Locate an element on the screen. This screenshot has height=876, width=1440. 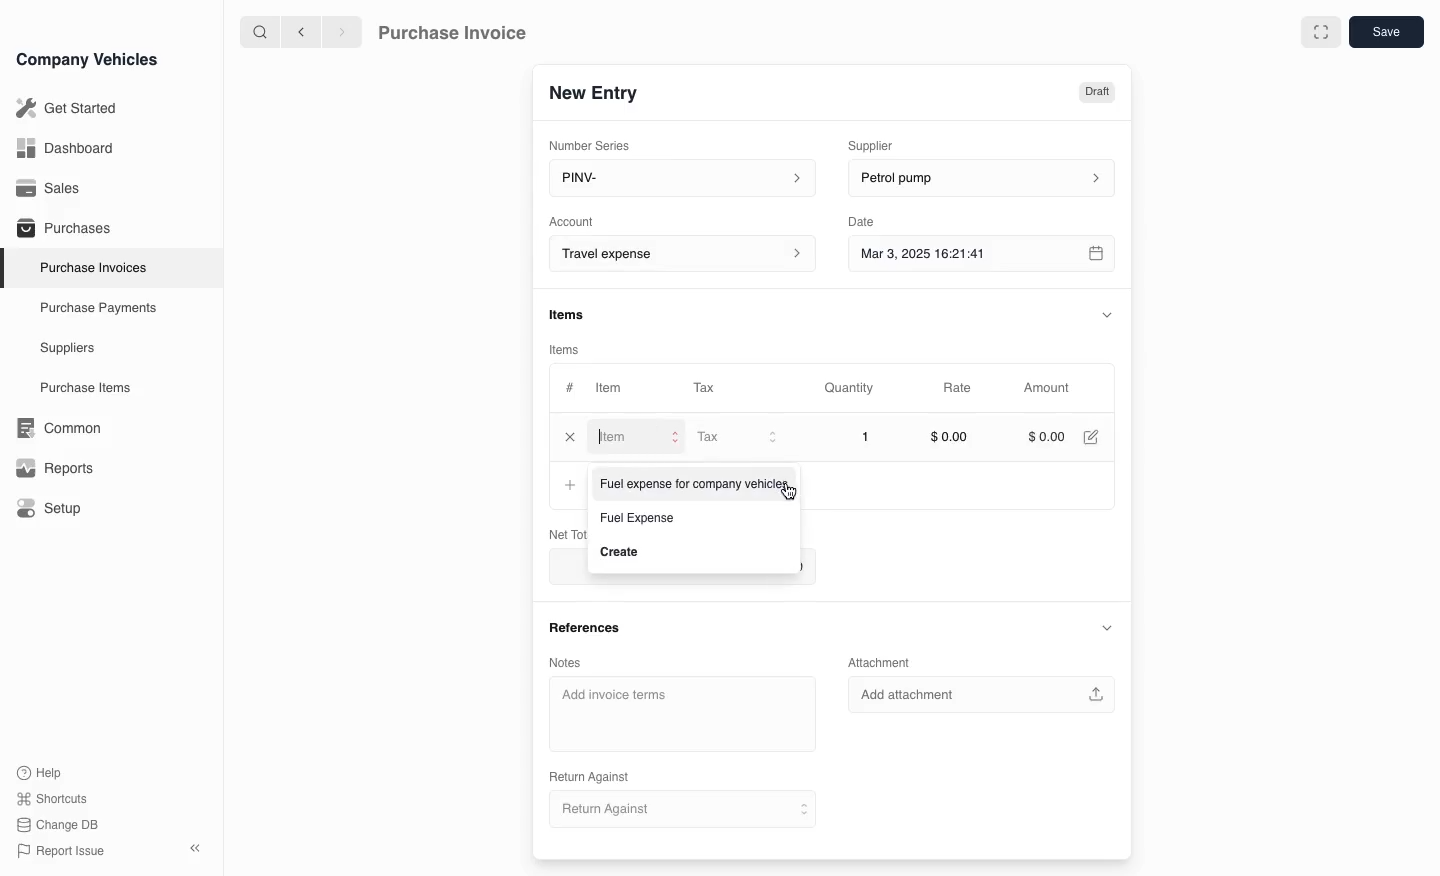
Account is located at coordinates (679, 254).